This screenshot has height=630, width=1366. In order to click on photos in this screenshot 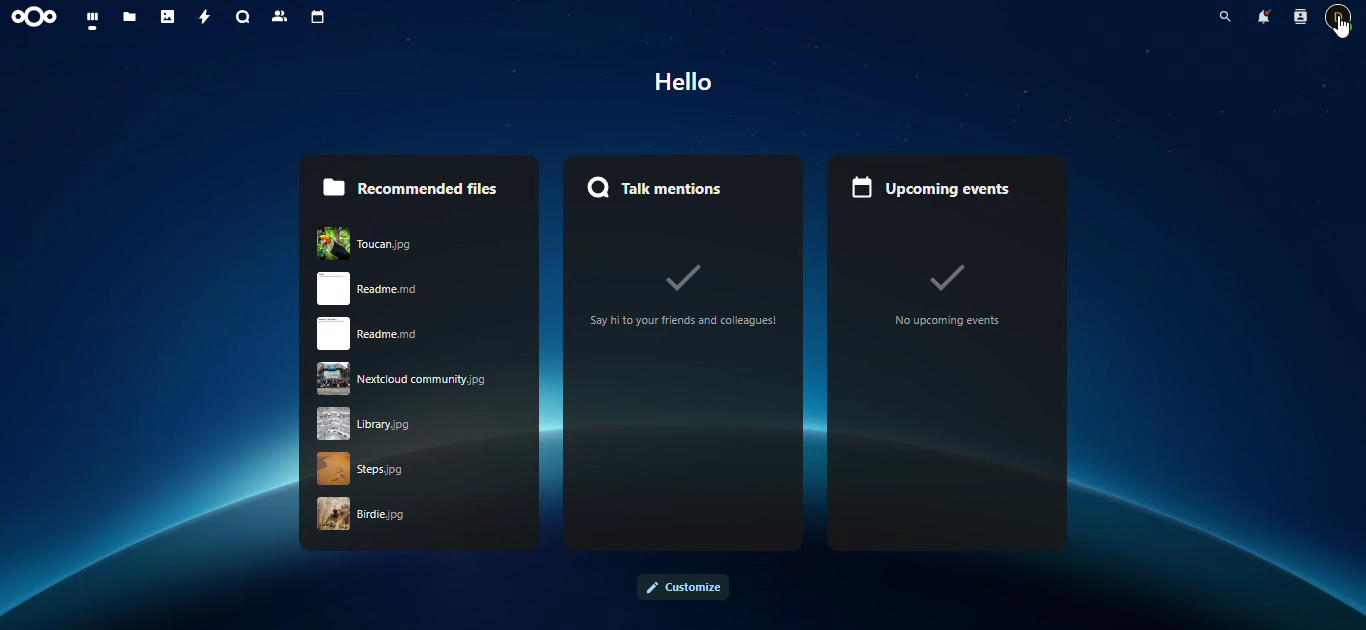, I will do `click(169, 18)`.